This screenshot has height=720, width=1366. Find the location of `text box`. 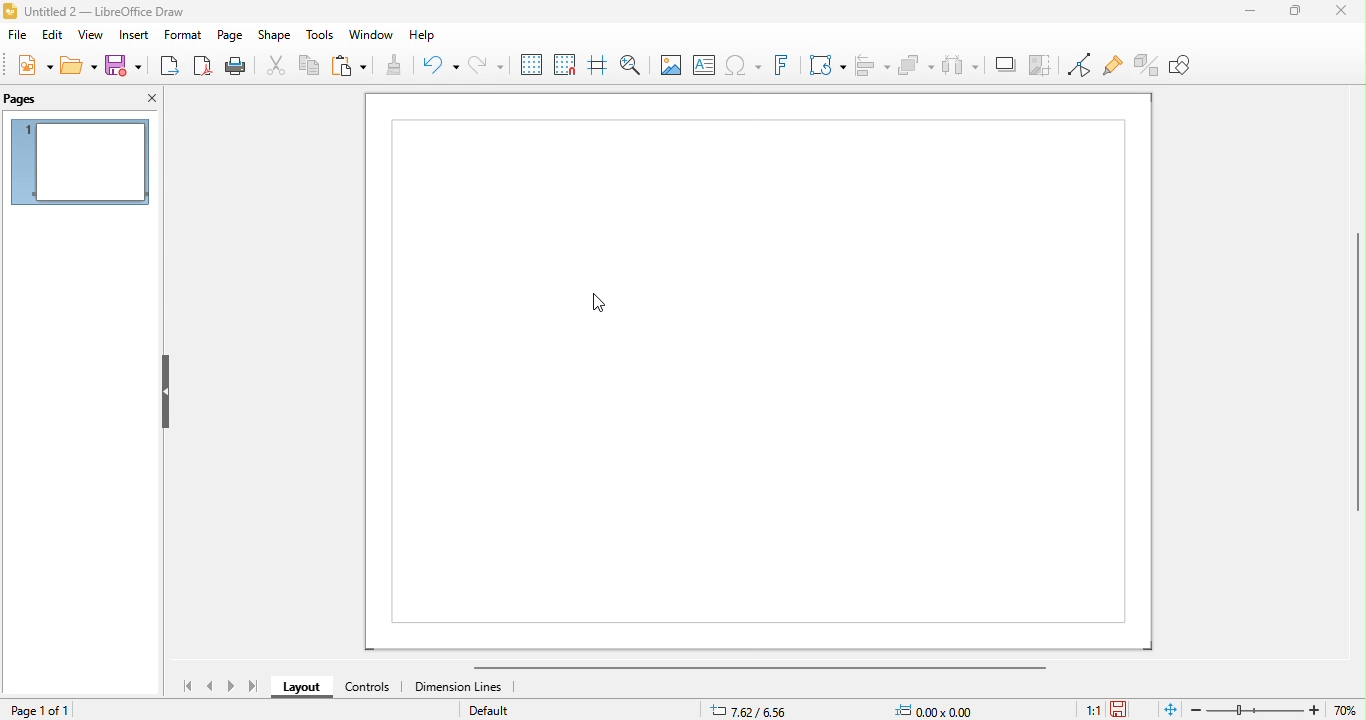

text box is located at coordinates (703, 65).